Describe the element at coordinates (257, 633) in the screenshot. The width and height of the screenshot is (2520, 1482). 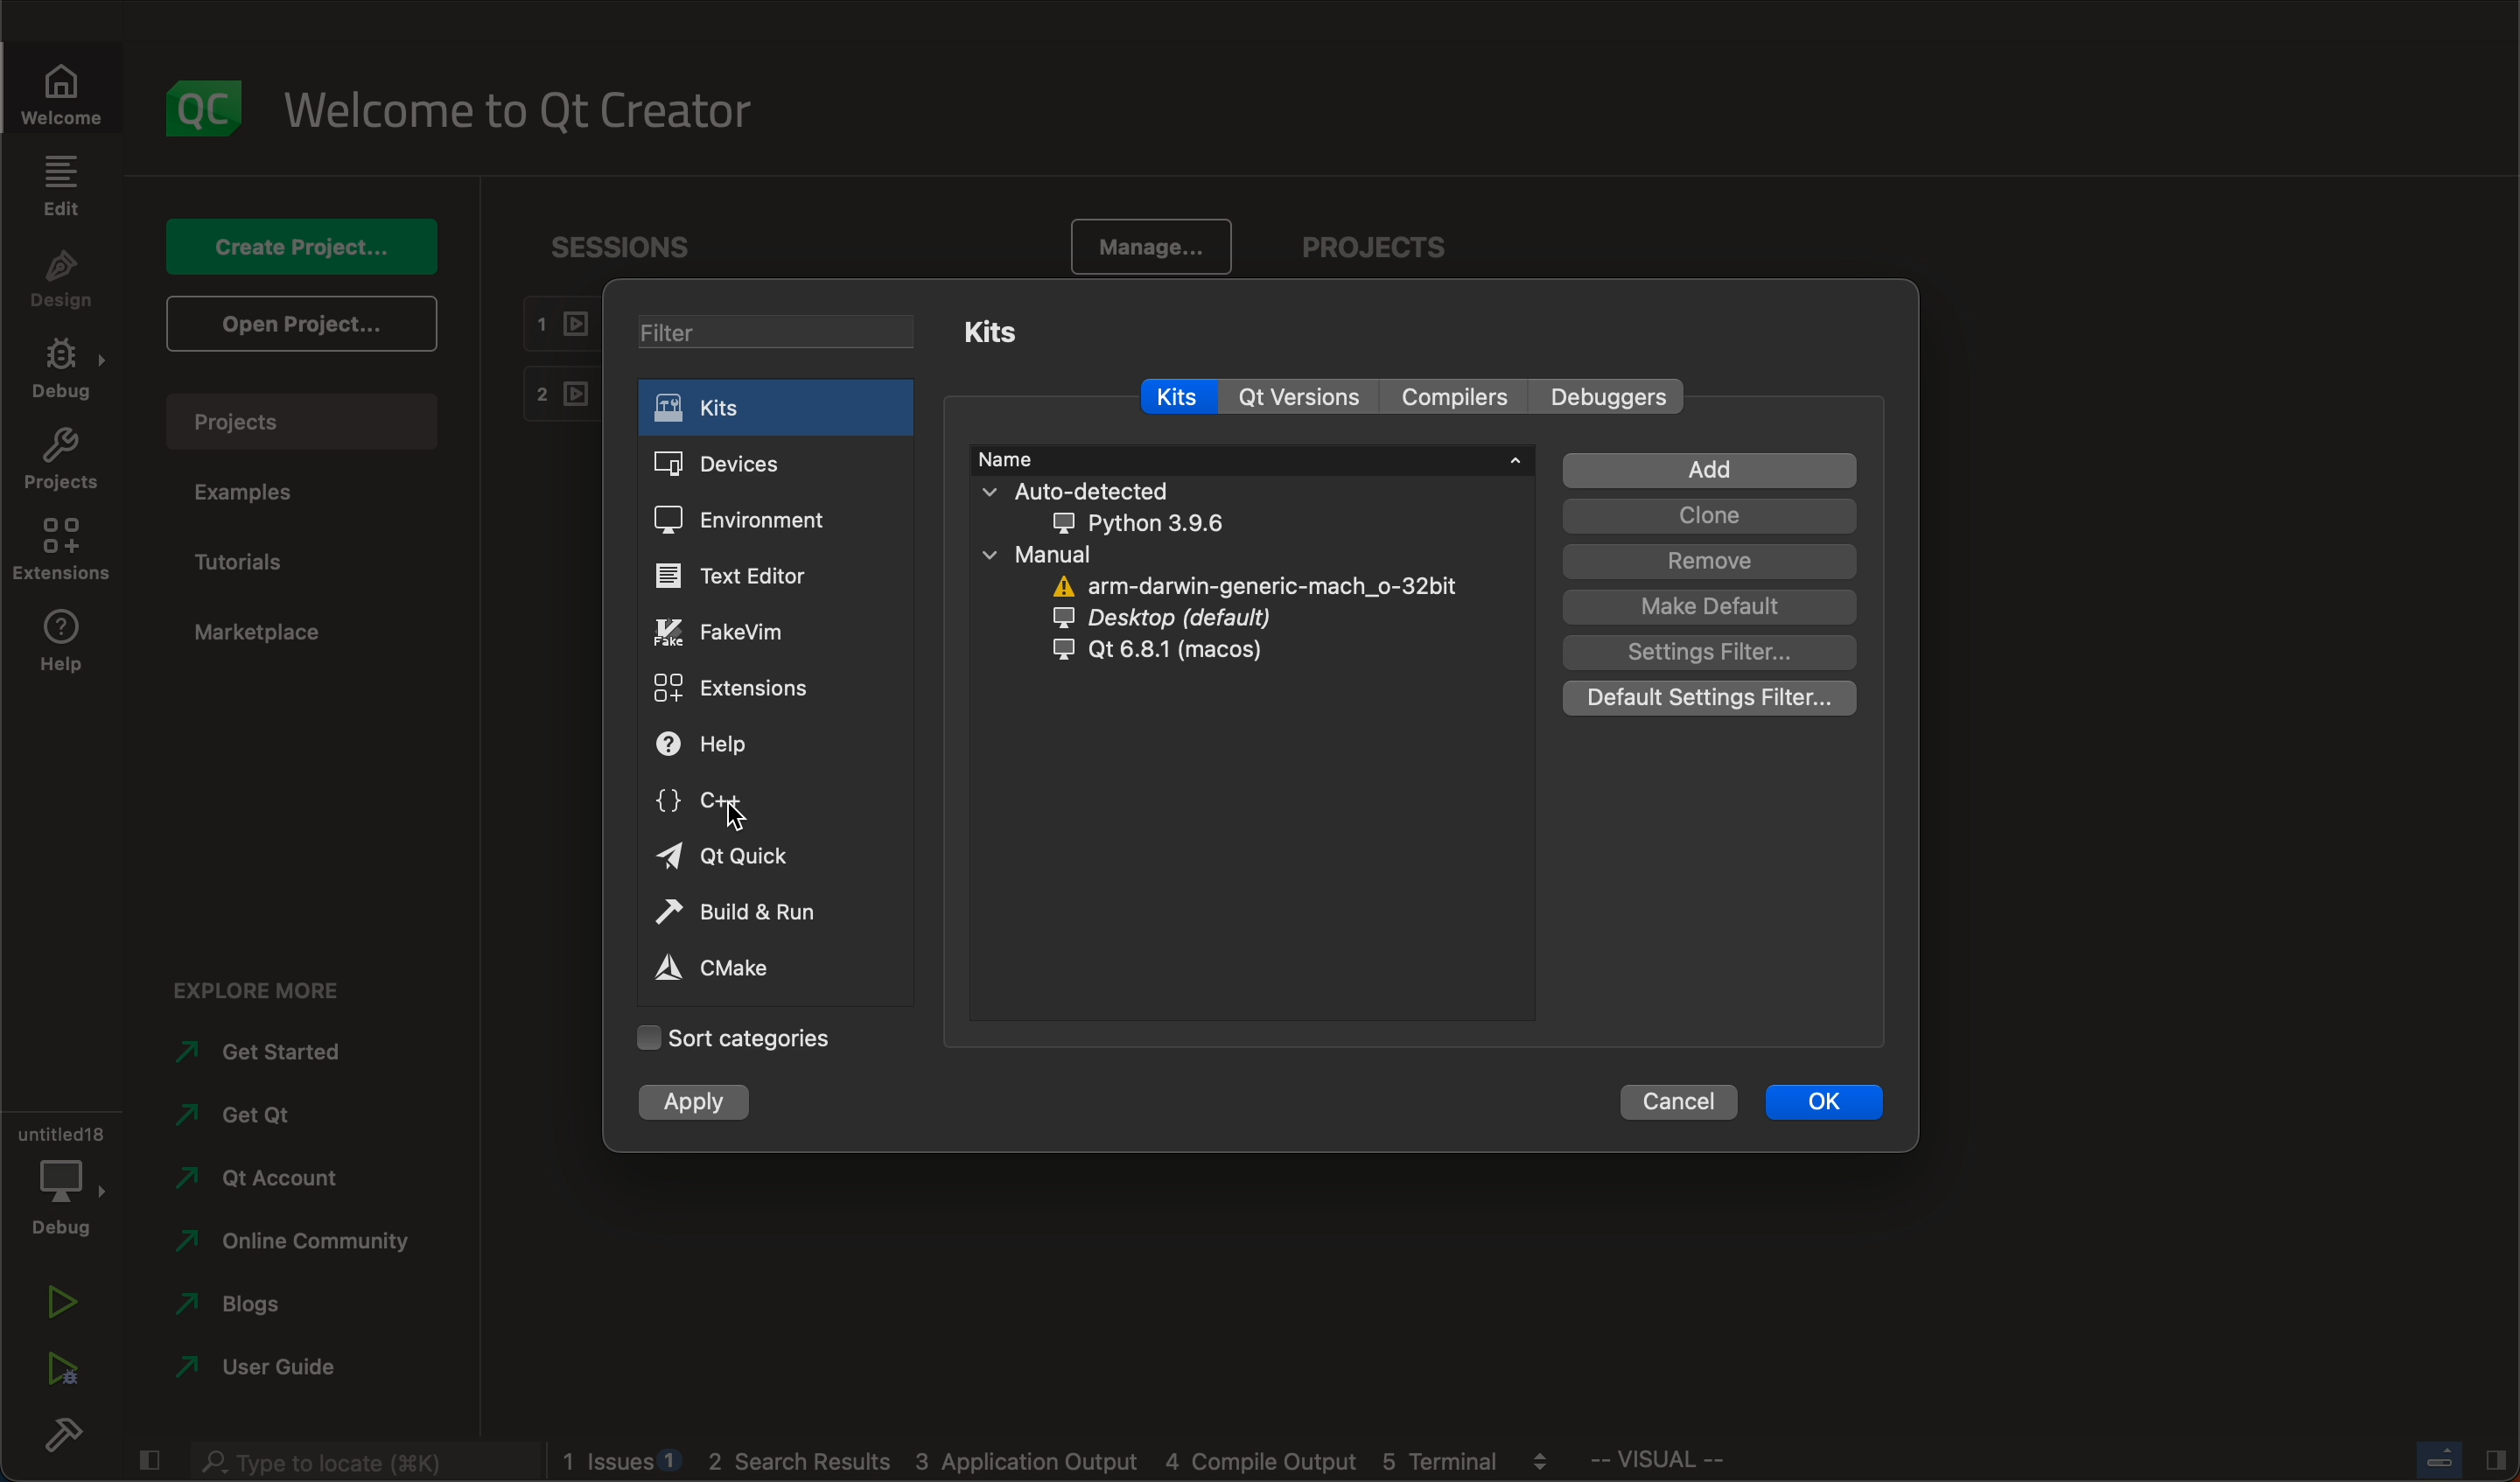
I see `marketplace` at that location.